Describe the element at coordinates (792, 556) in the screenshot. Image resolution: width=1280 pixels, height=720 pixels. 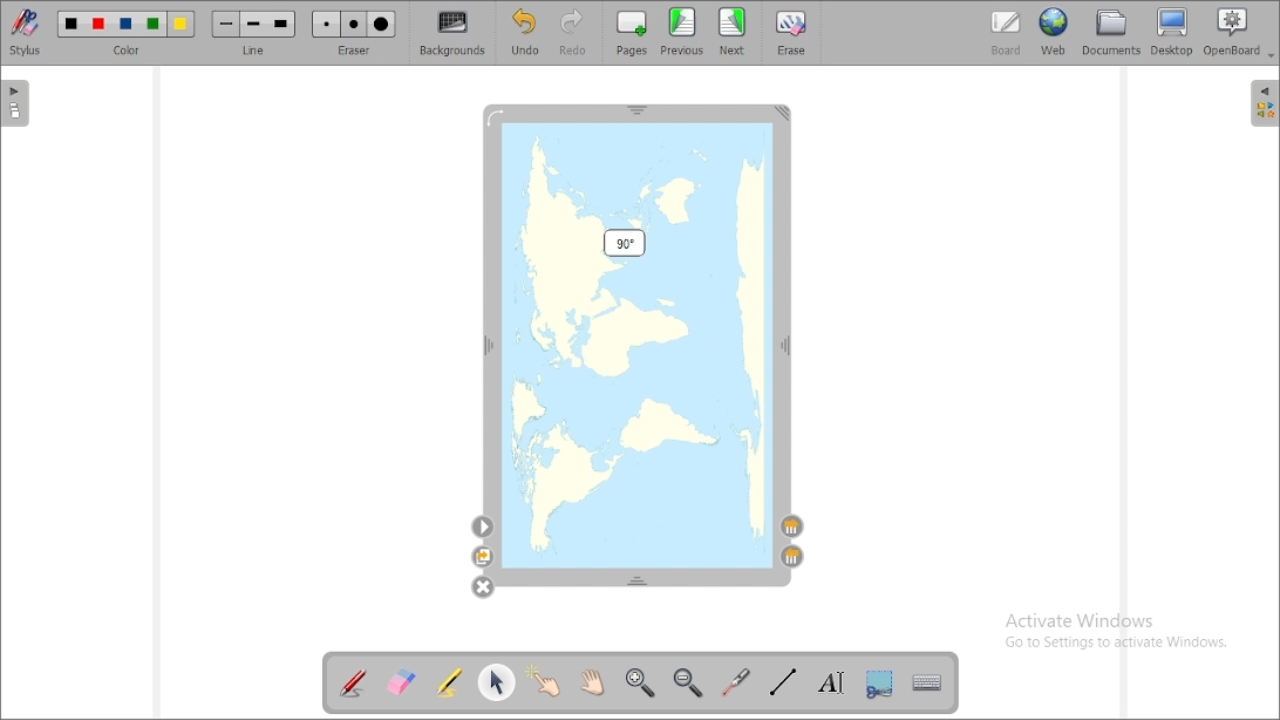
I see `layer up` at that location.